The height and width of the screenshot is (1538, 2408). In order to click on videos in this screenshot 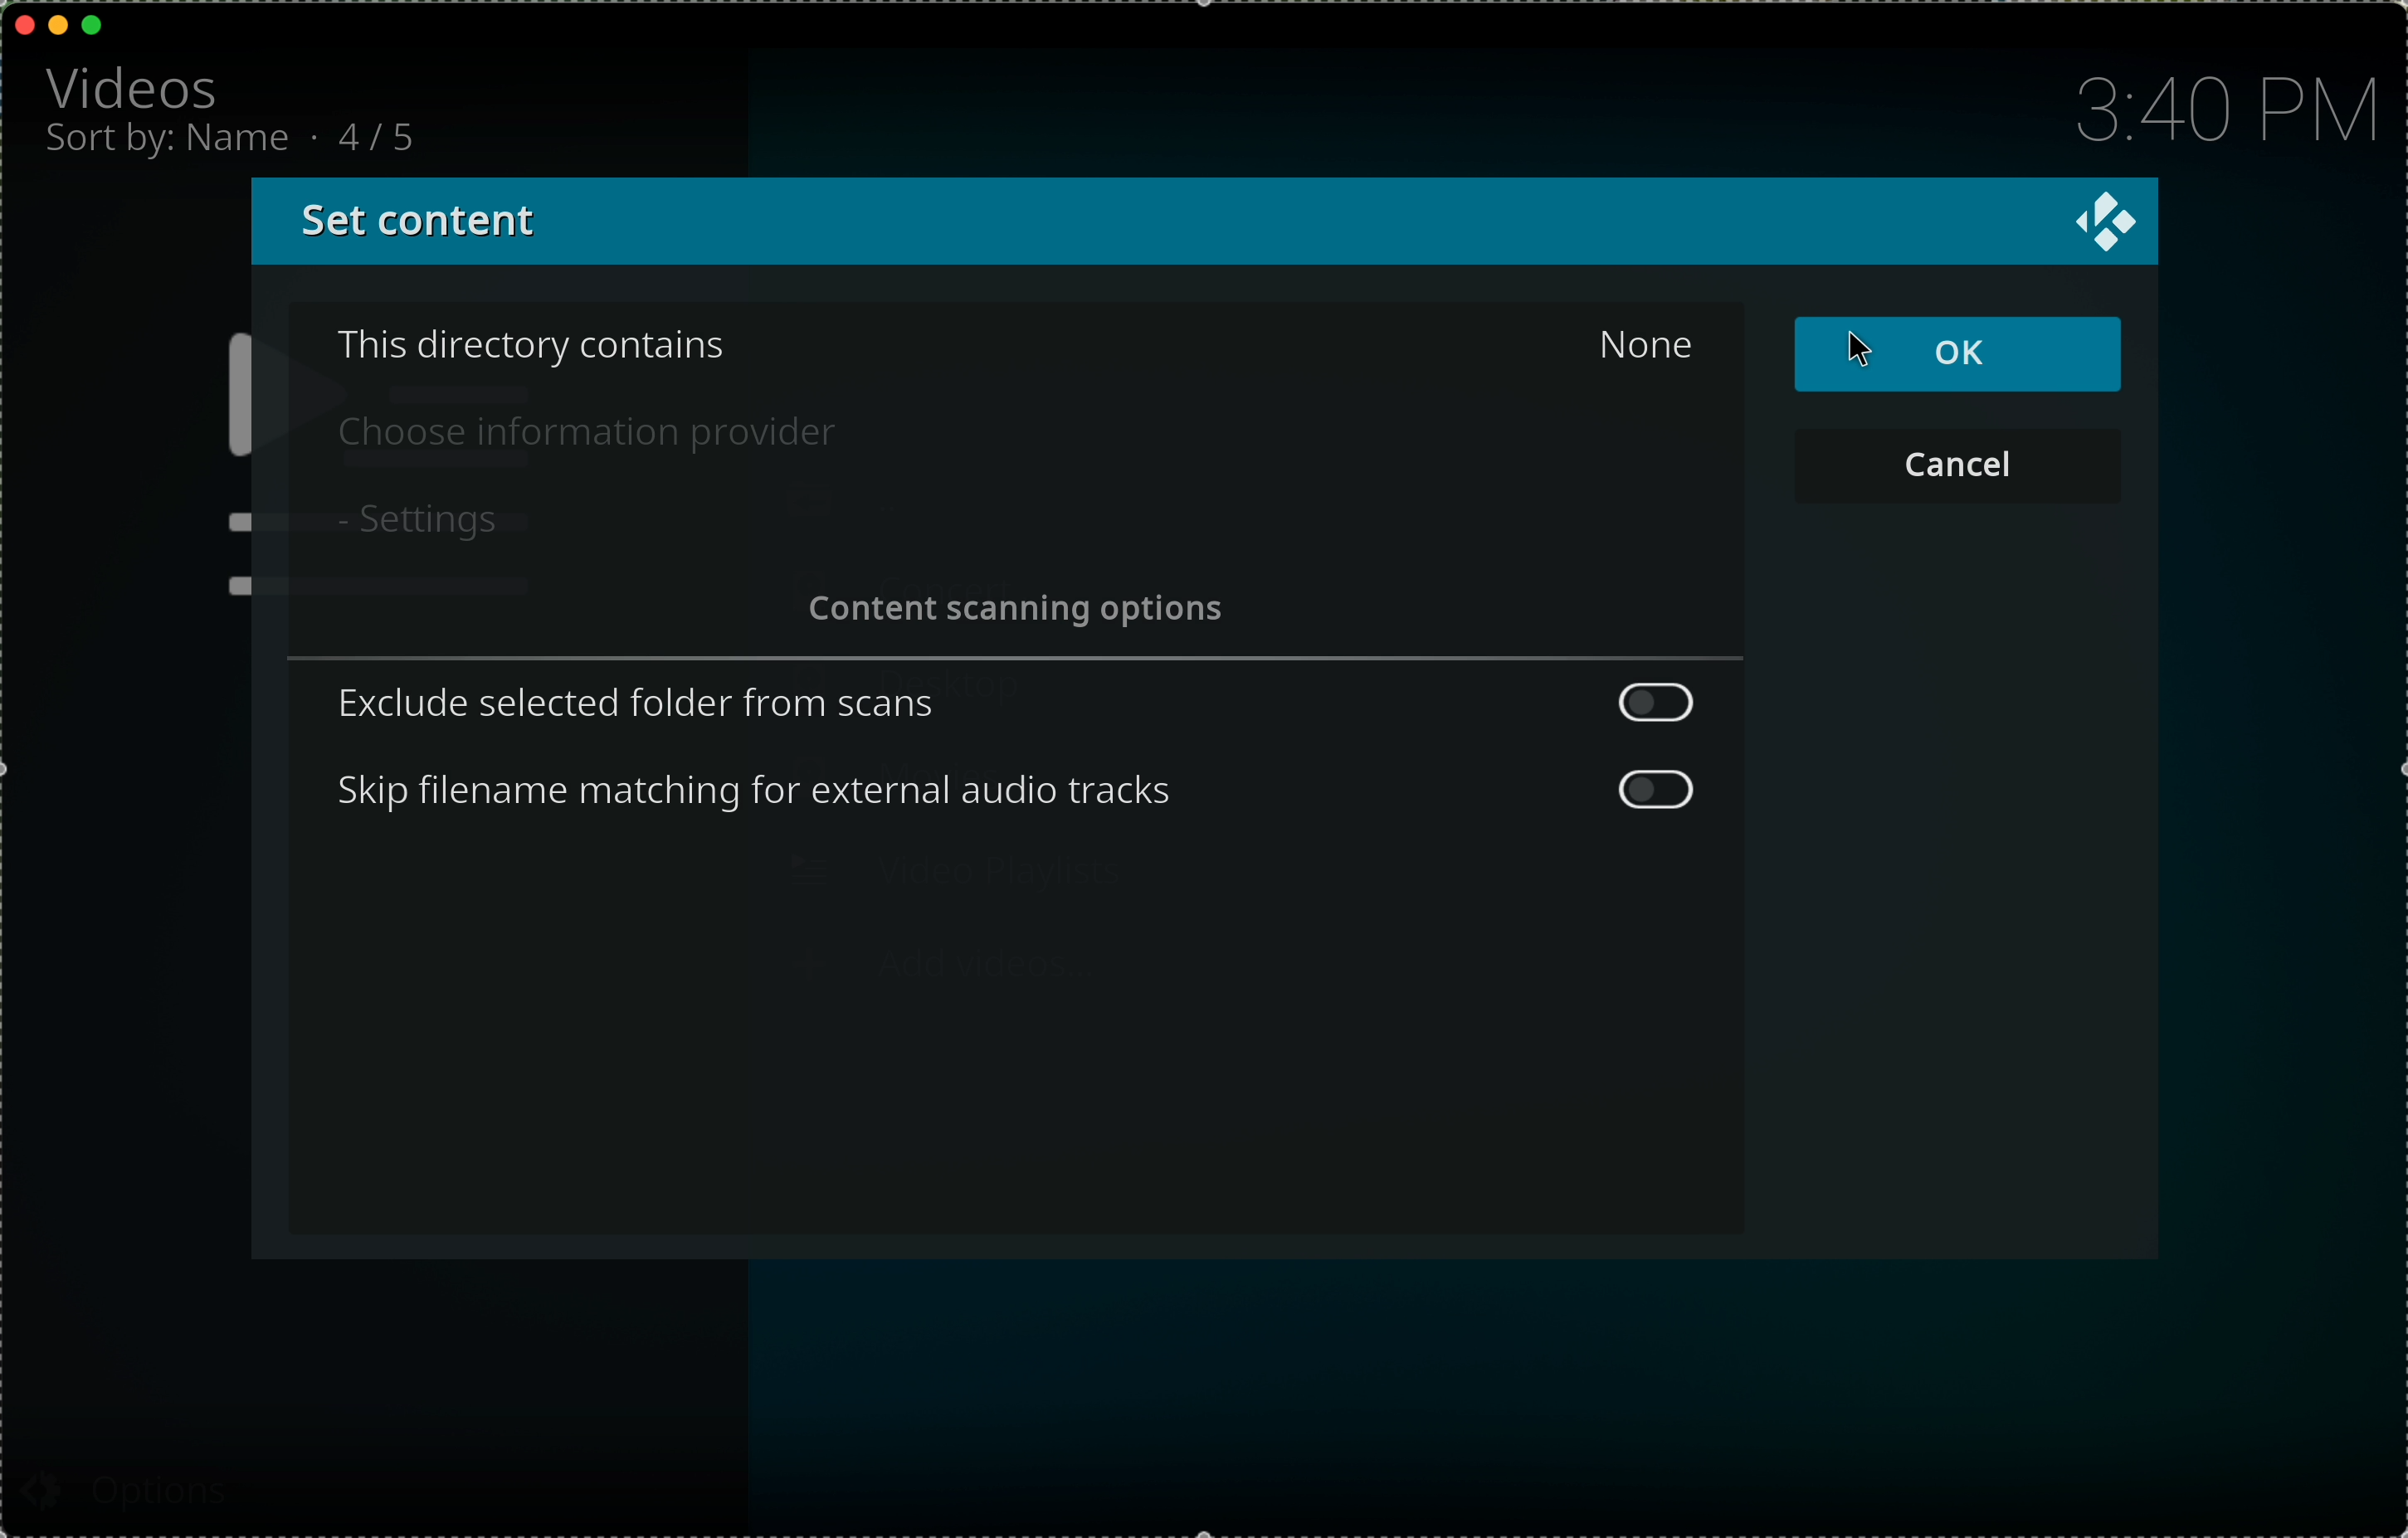, I will do `click(137, 85)`.